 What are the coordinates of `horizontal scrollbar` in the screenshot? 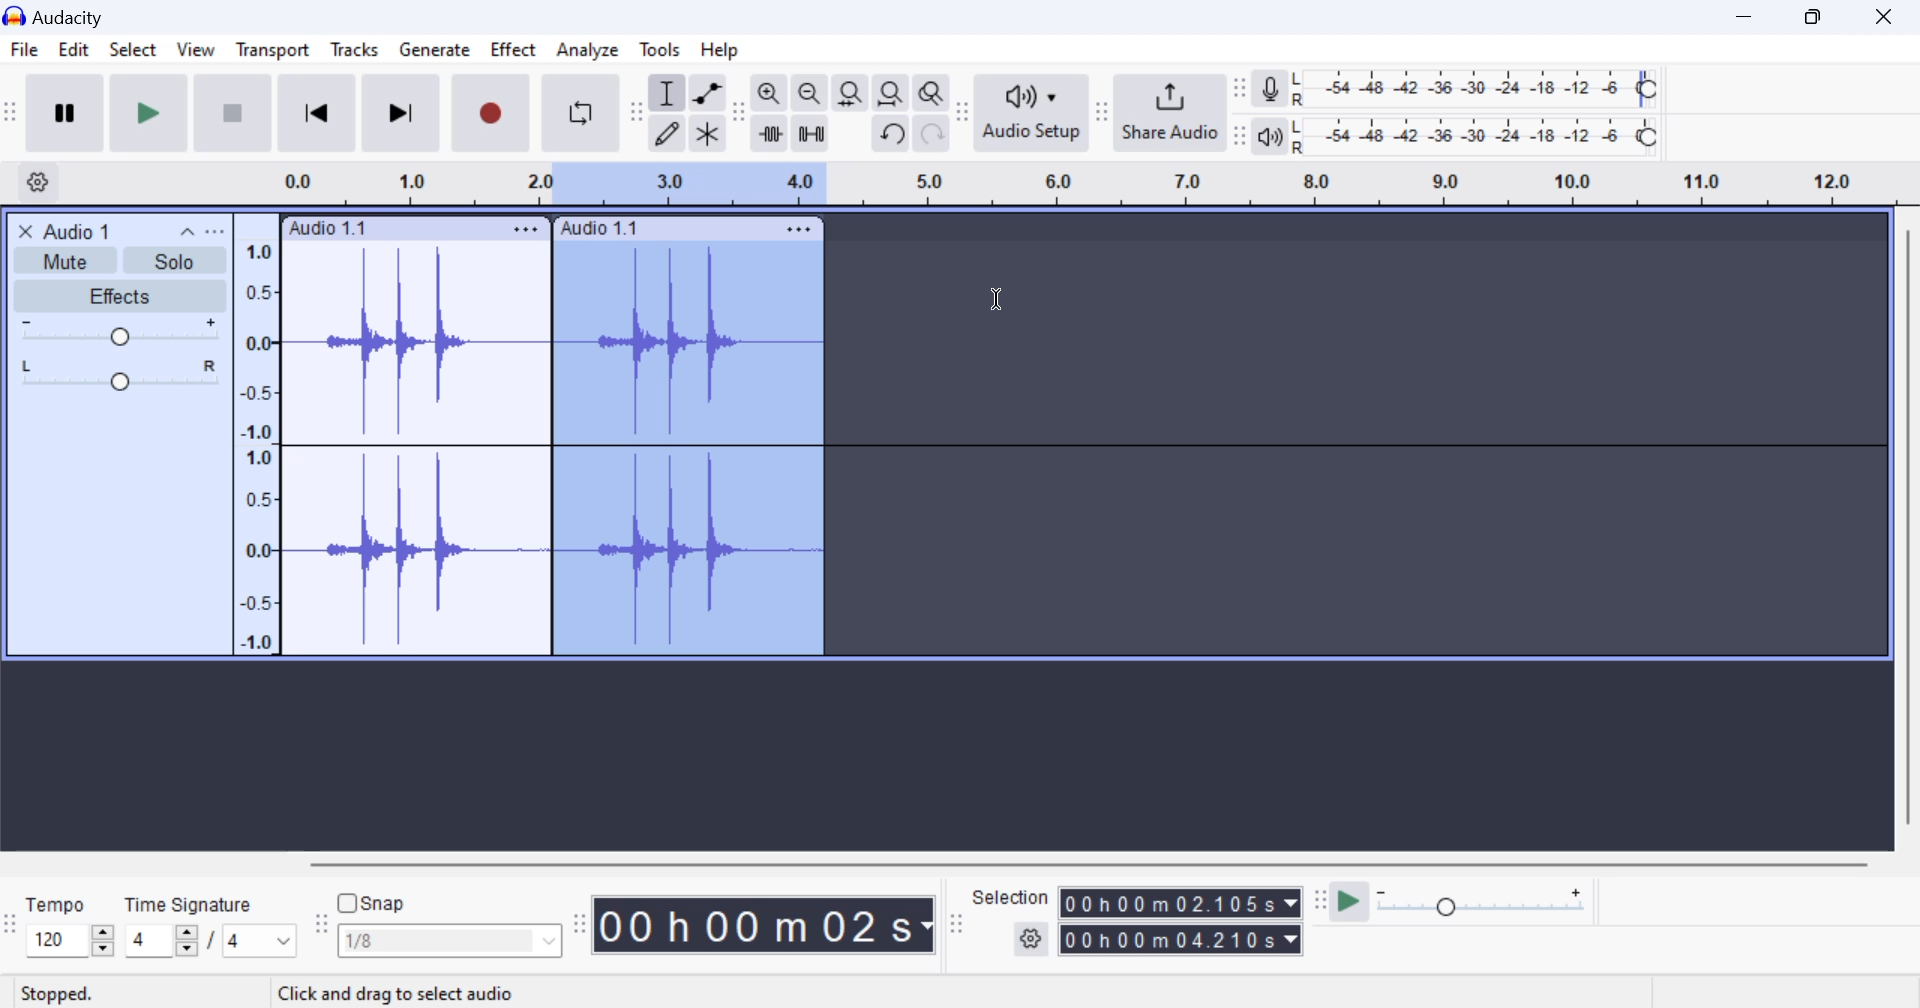 It's located at (1108, 861).